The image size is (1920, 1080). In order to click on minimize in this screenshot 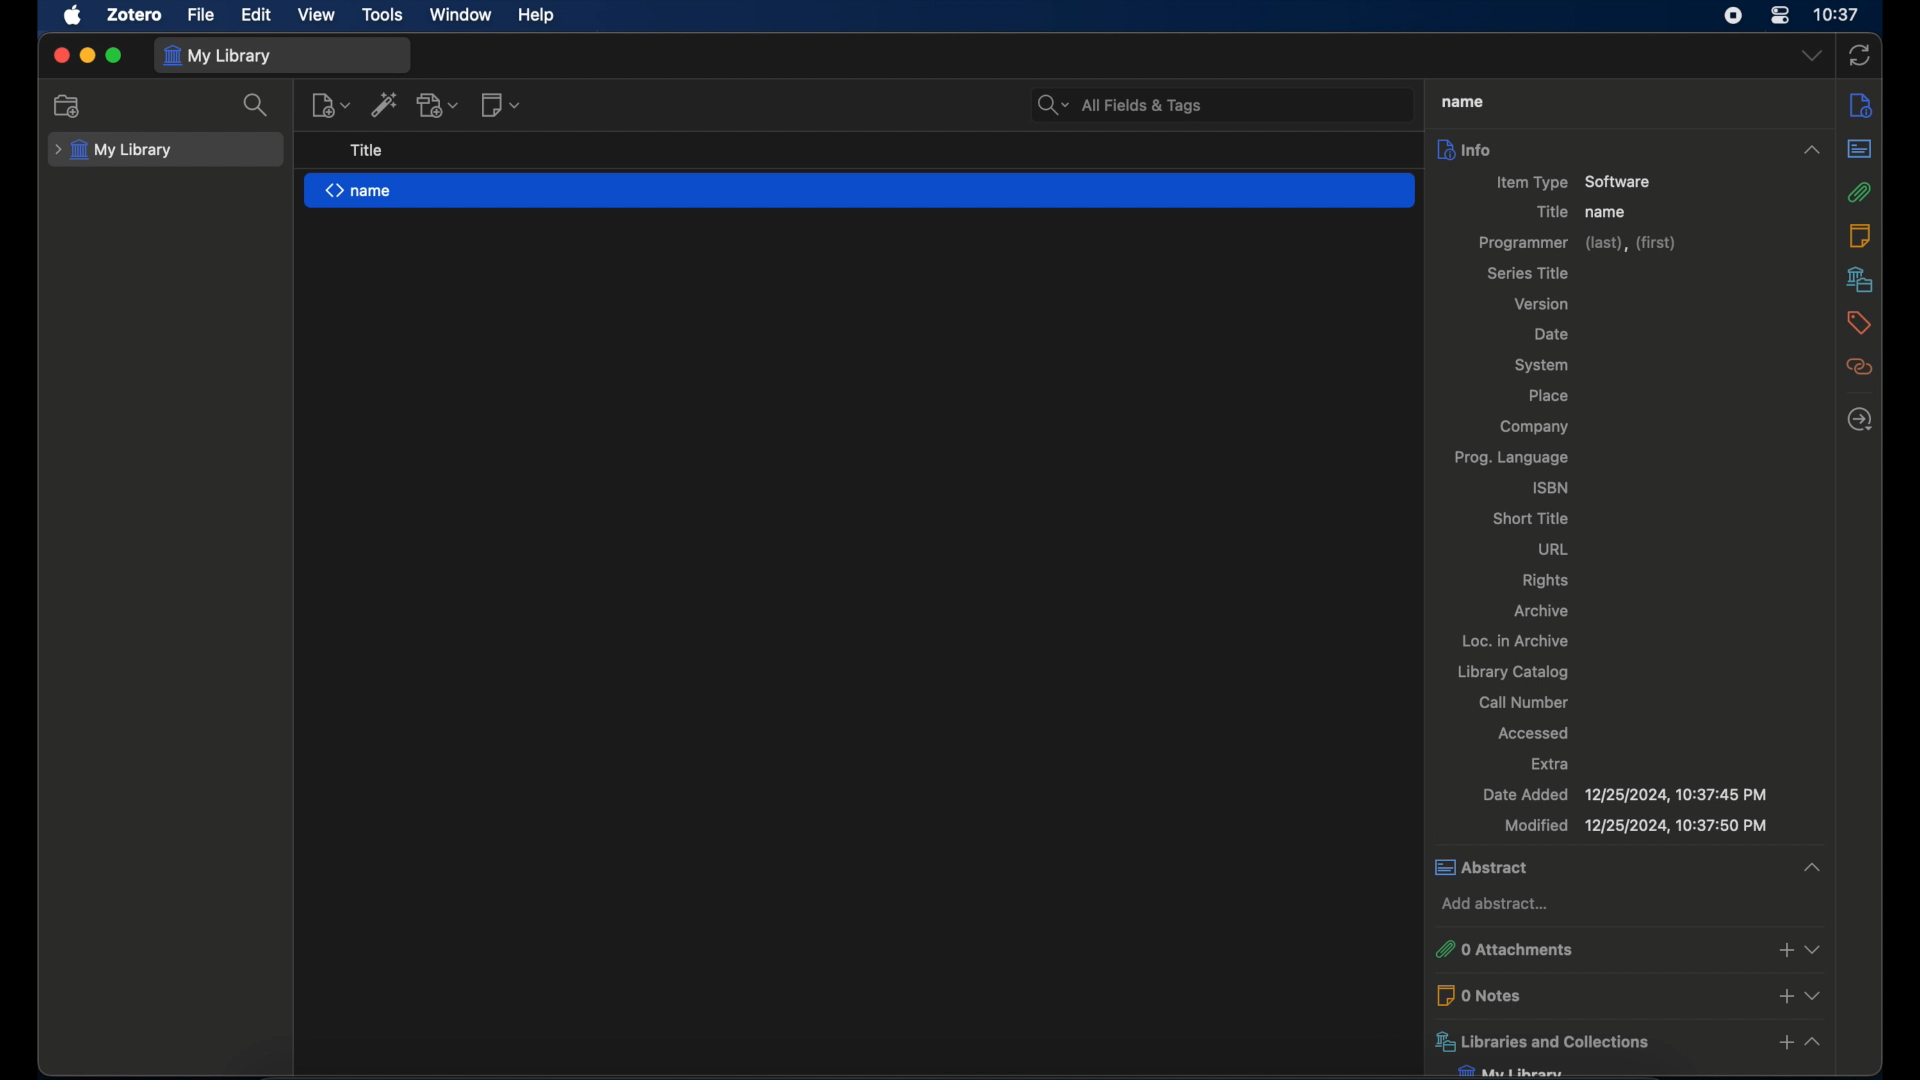, I will do `click(86, 57)`.